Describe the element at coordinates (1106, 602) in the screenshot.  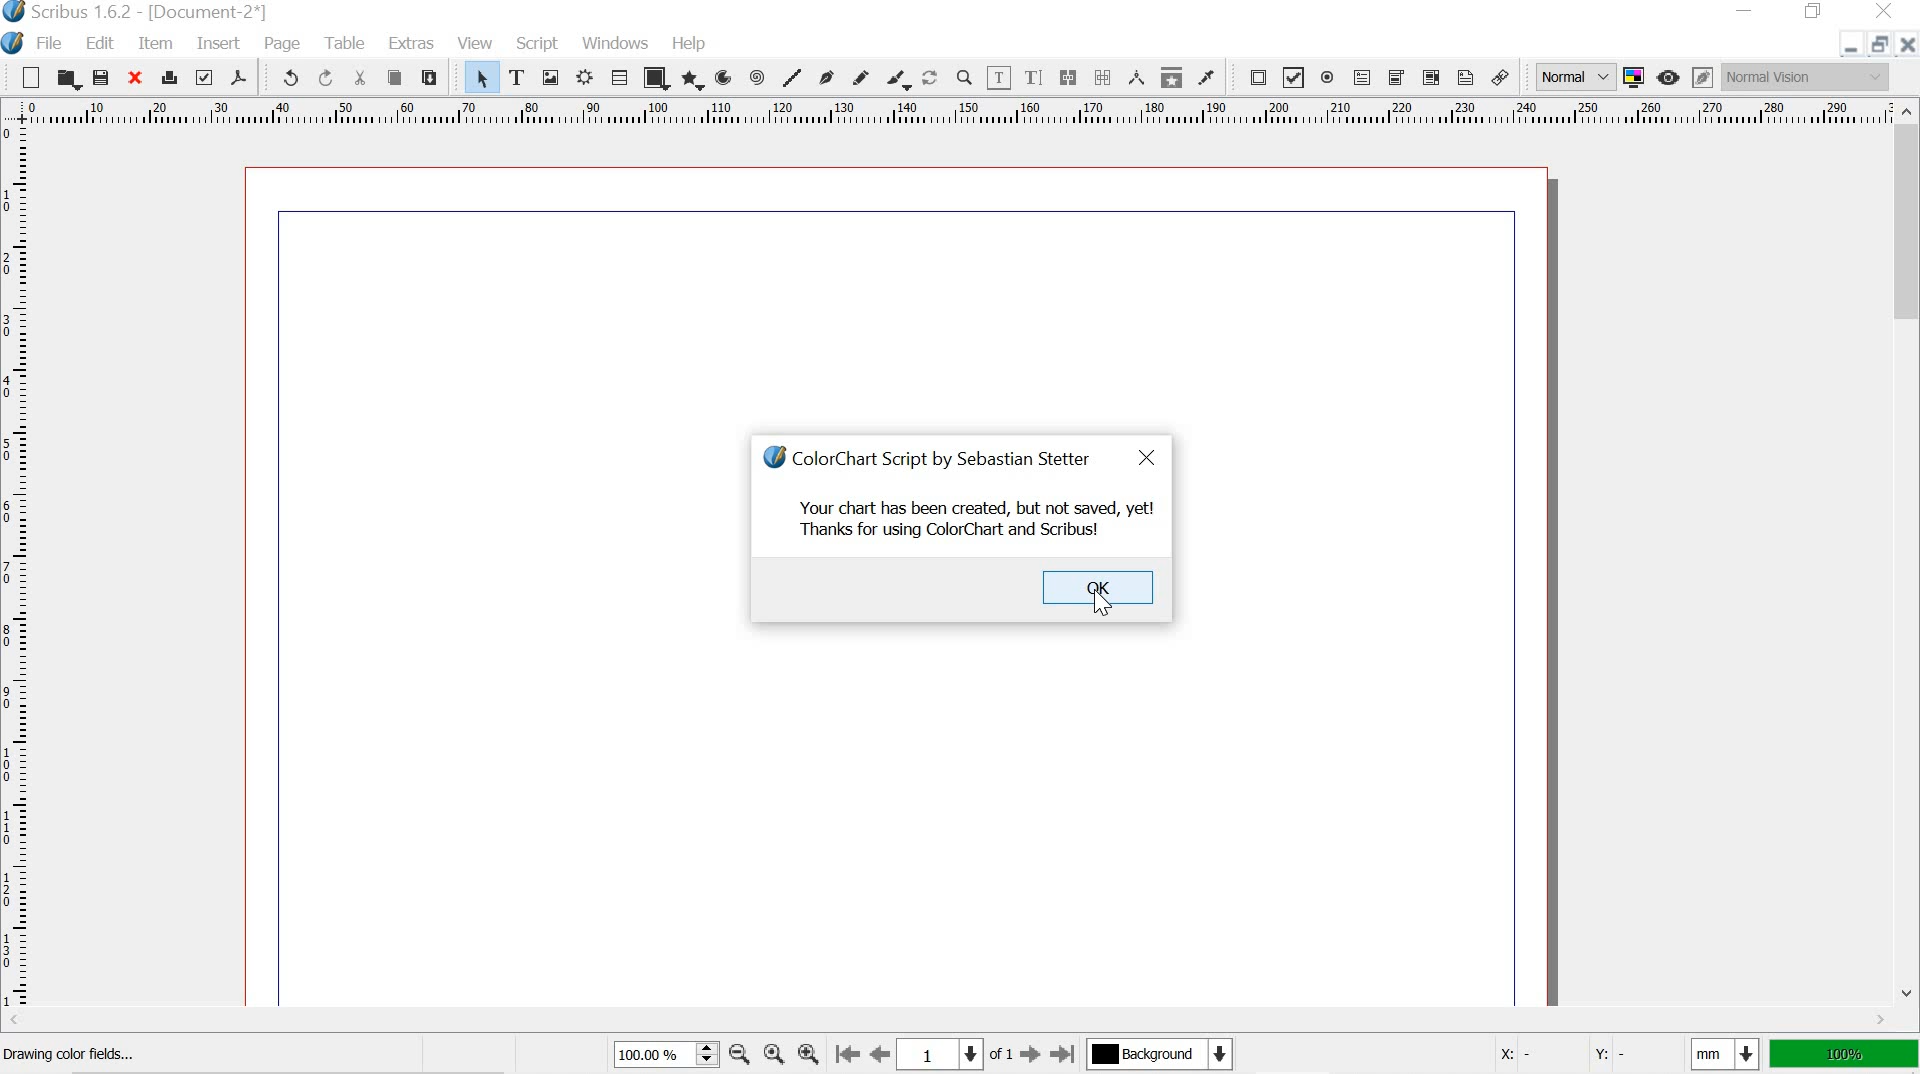
I see `cursor` at that location.